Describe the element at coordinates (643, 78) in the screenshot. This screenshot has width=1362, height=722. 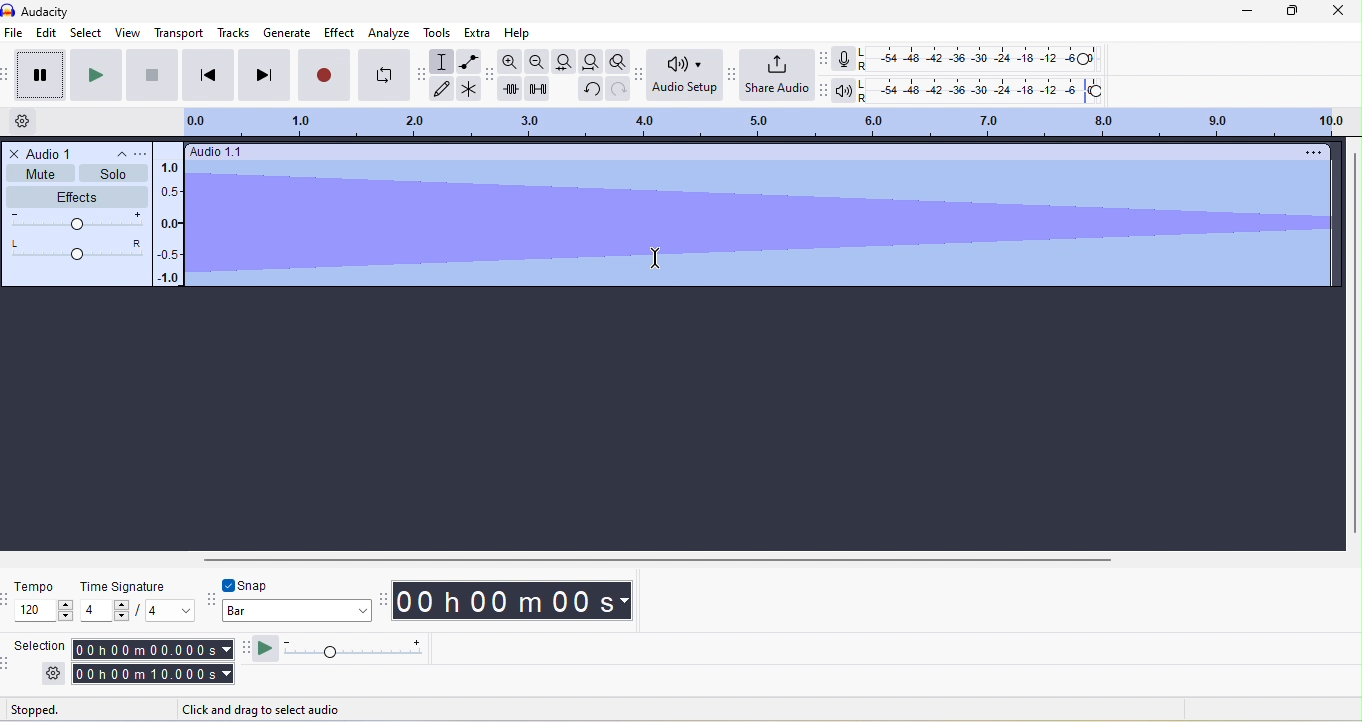
I see `audacity audio setup toolbar` at that location.